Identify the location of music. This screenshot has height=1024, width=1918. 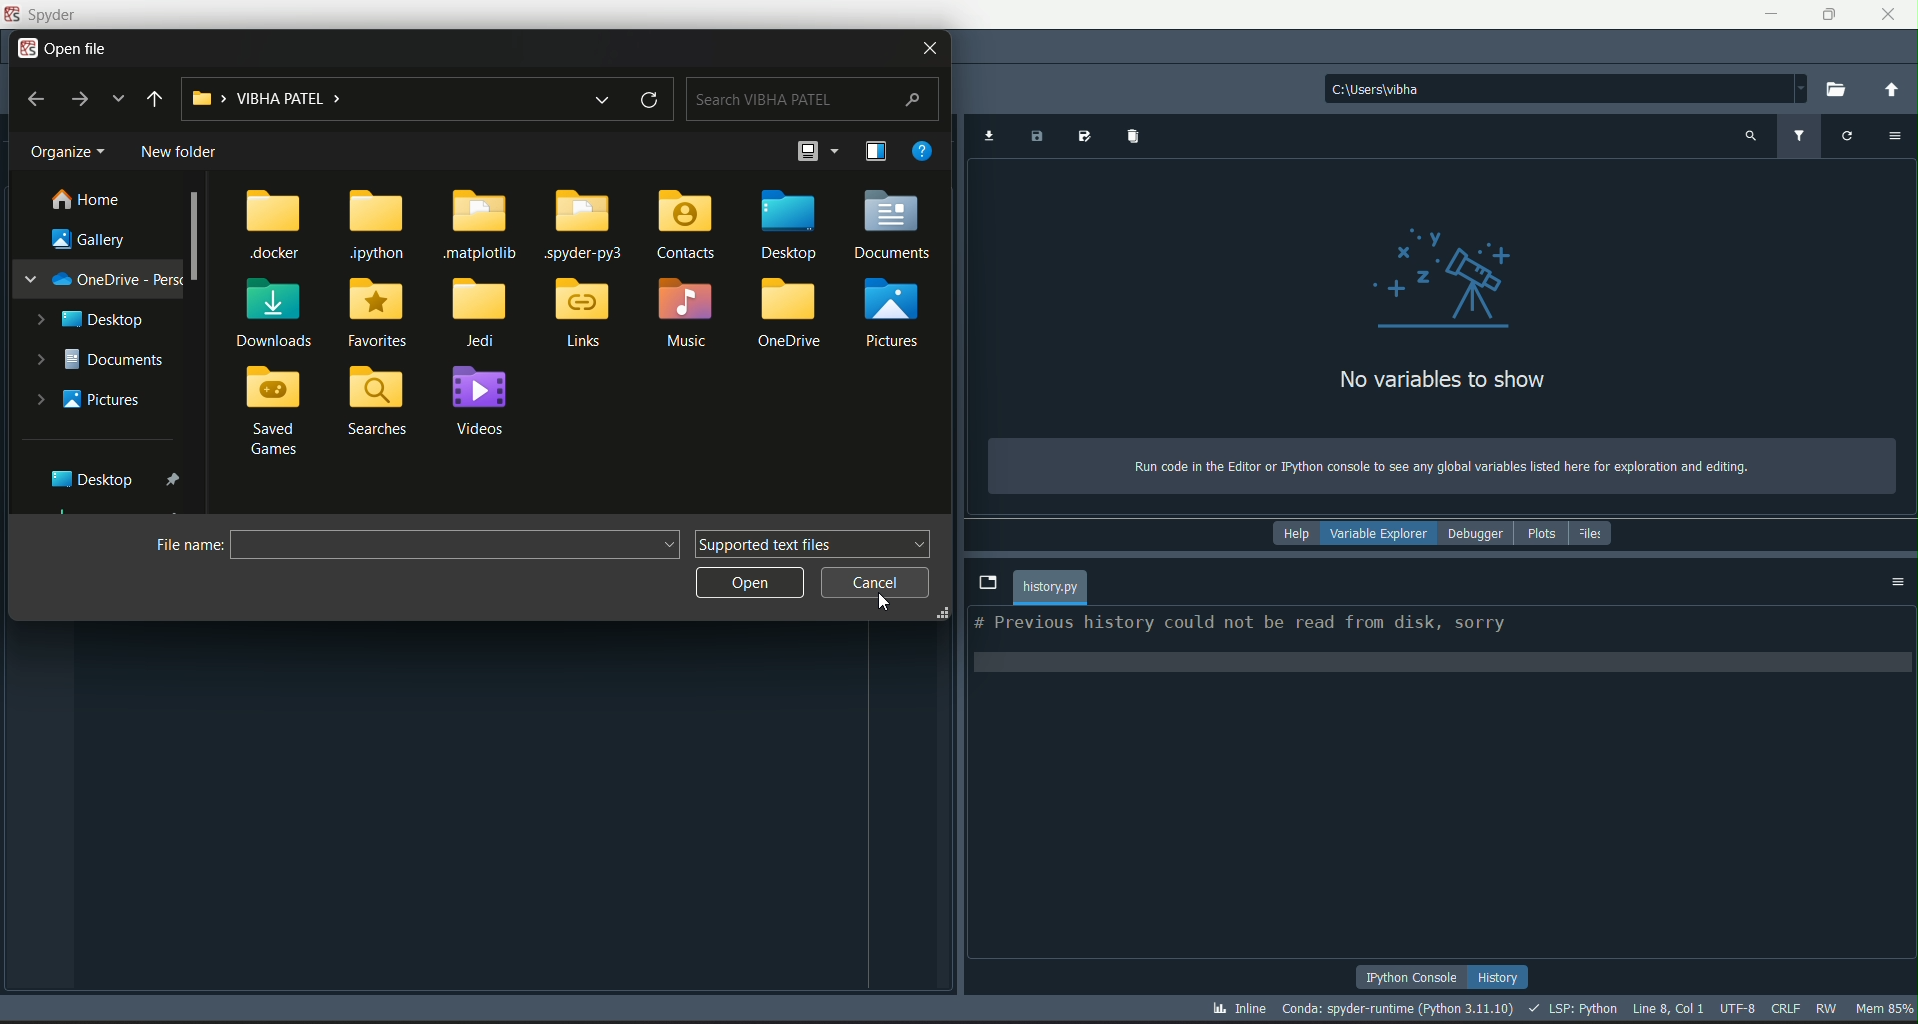
(688, 314).